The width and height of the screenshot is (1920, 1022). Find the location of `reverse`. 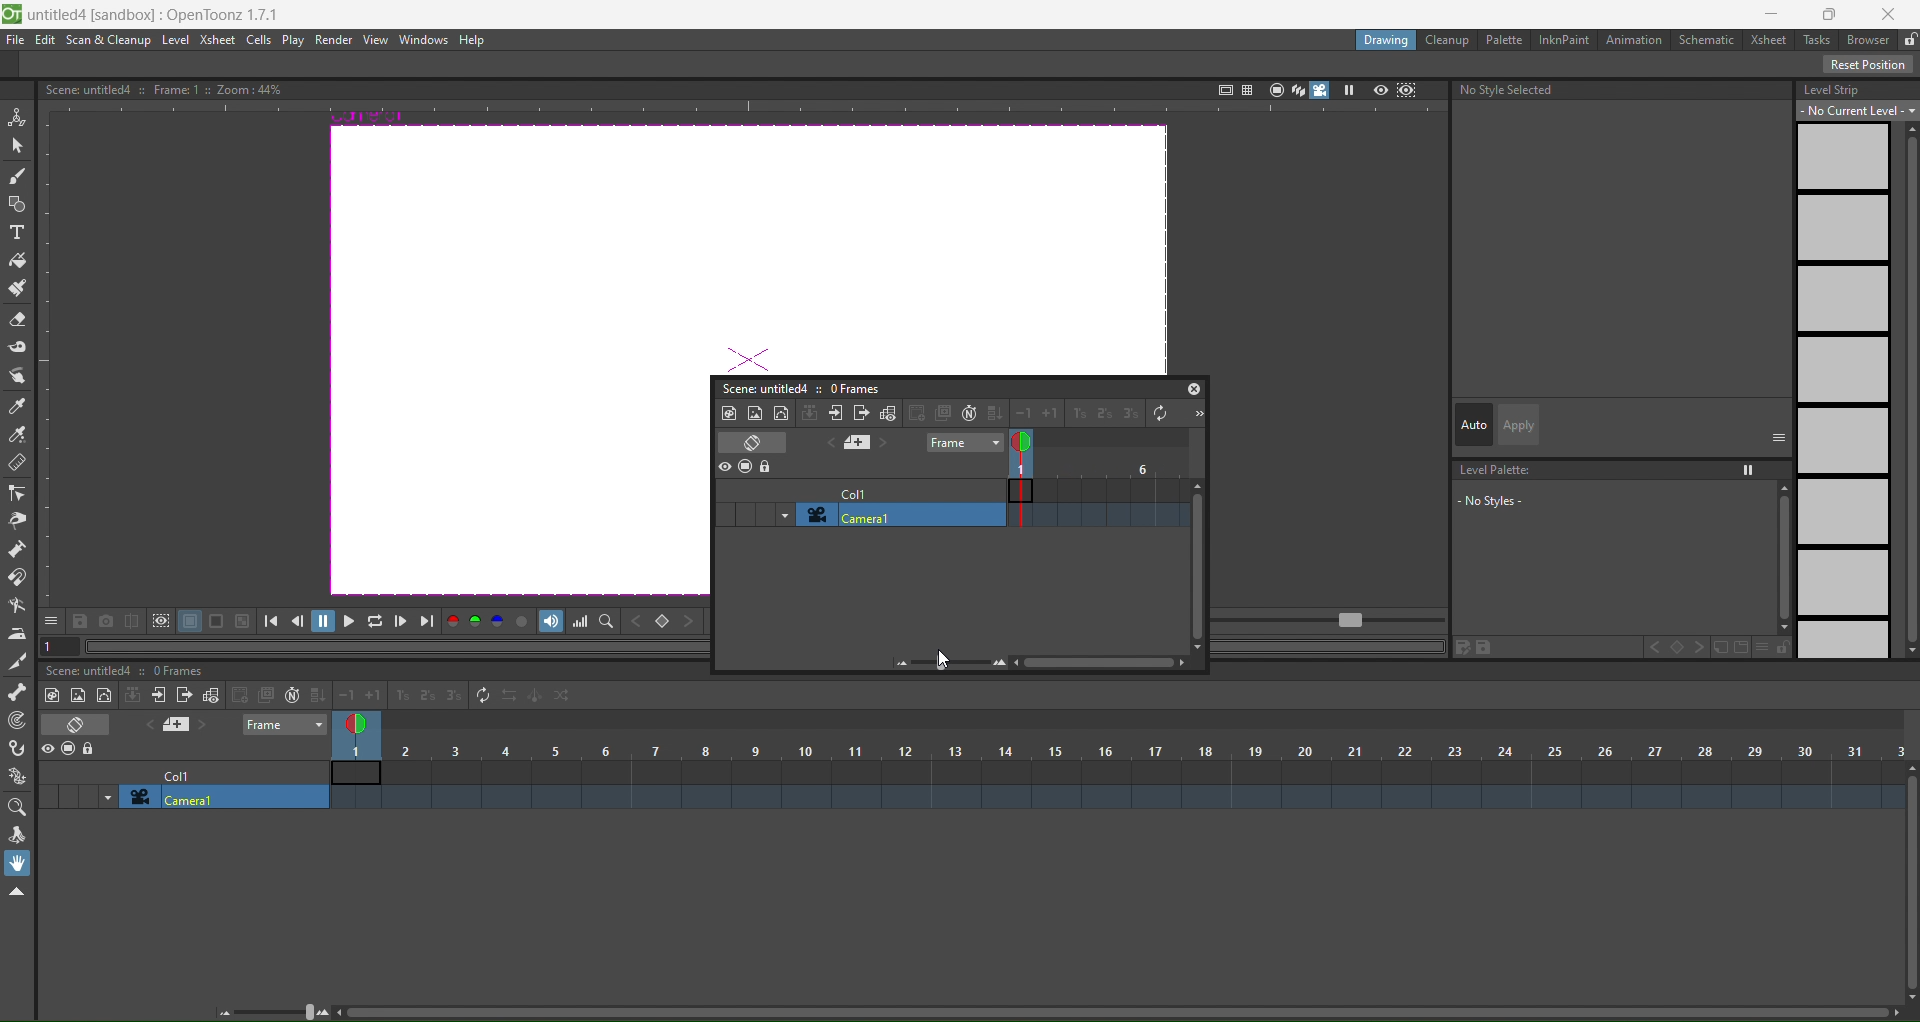

reverse is located at coordinates (508, 697).